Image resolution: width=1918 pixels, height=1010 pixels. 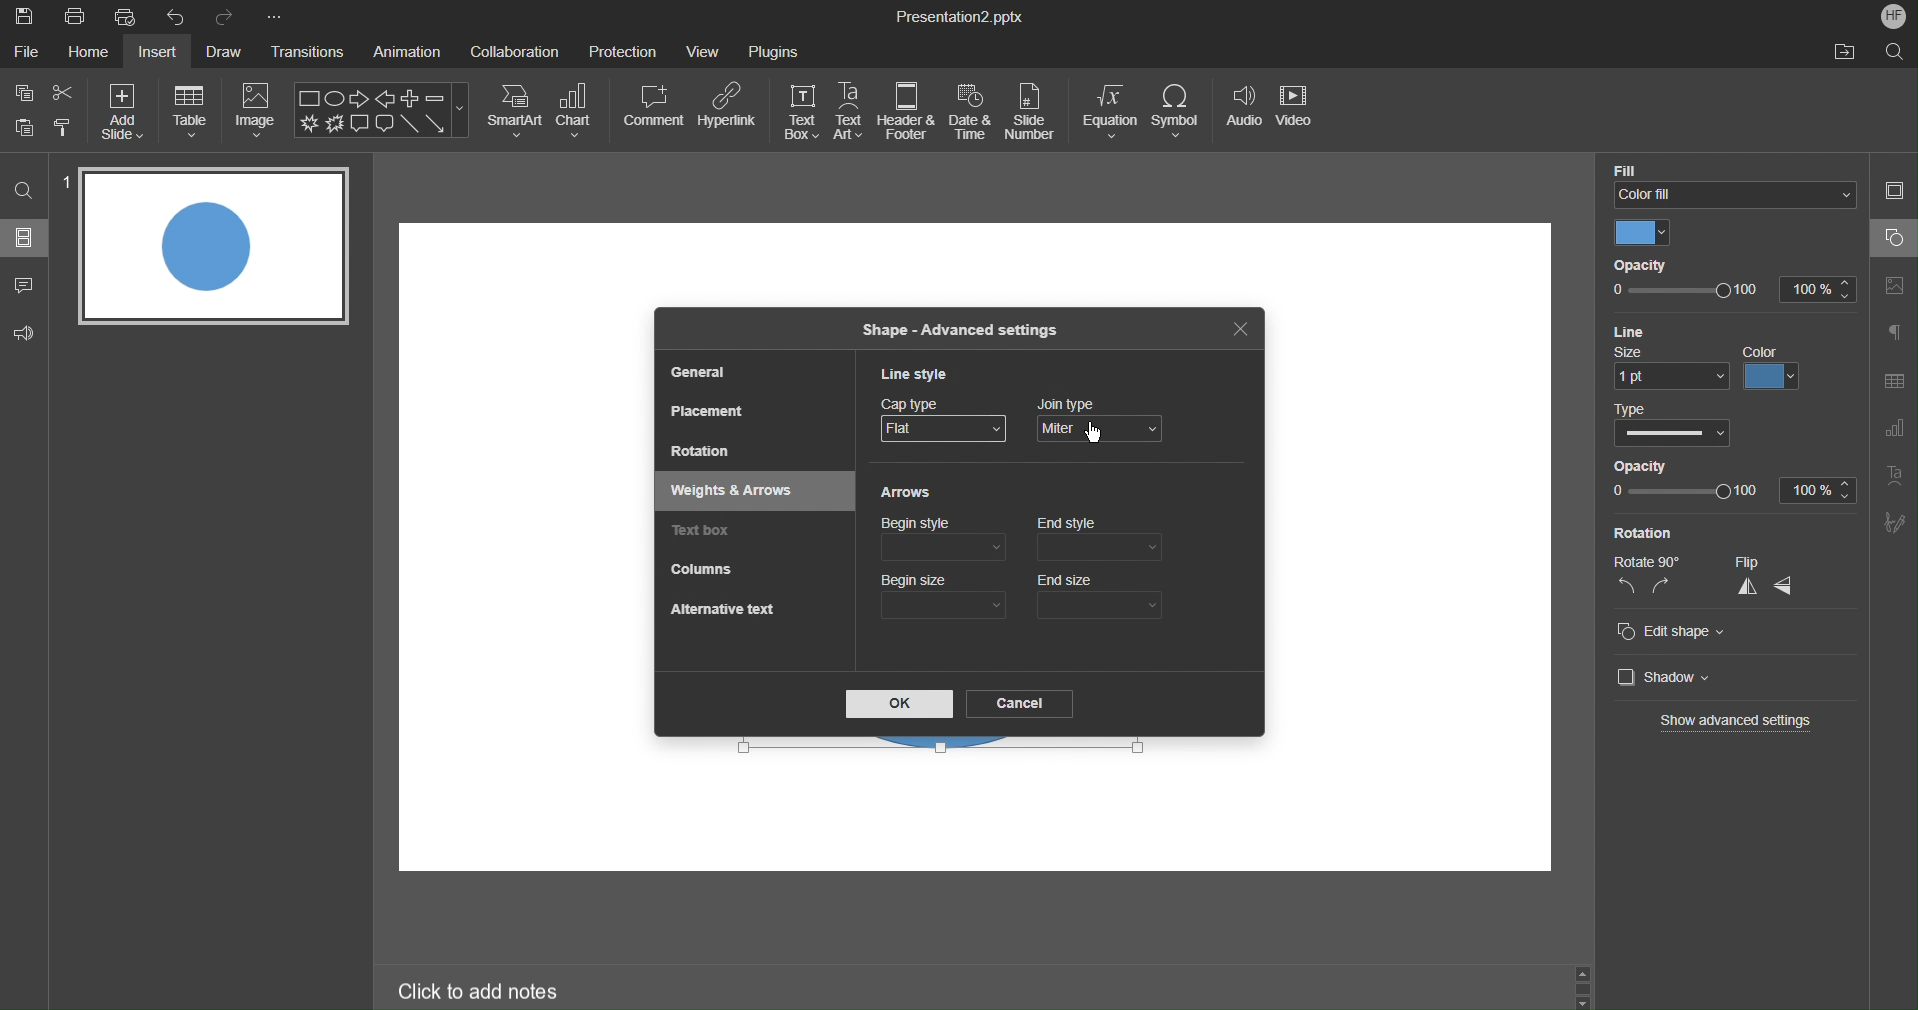 I want to click on Arrows, so click(x=906, y=494).